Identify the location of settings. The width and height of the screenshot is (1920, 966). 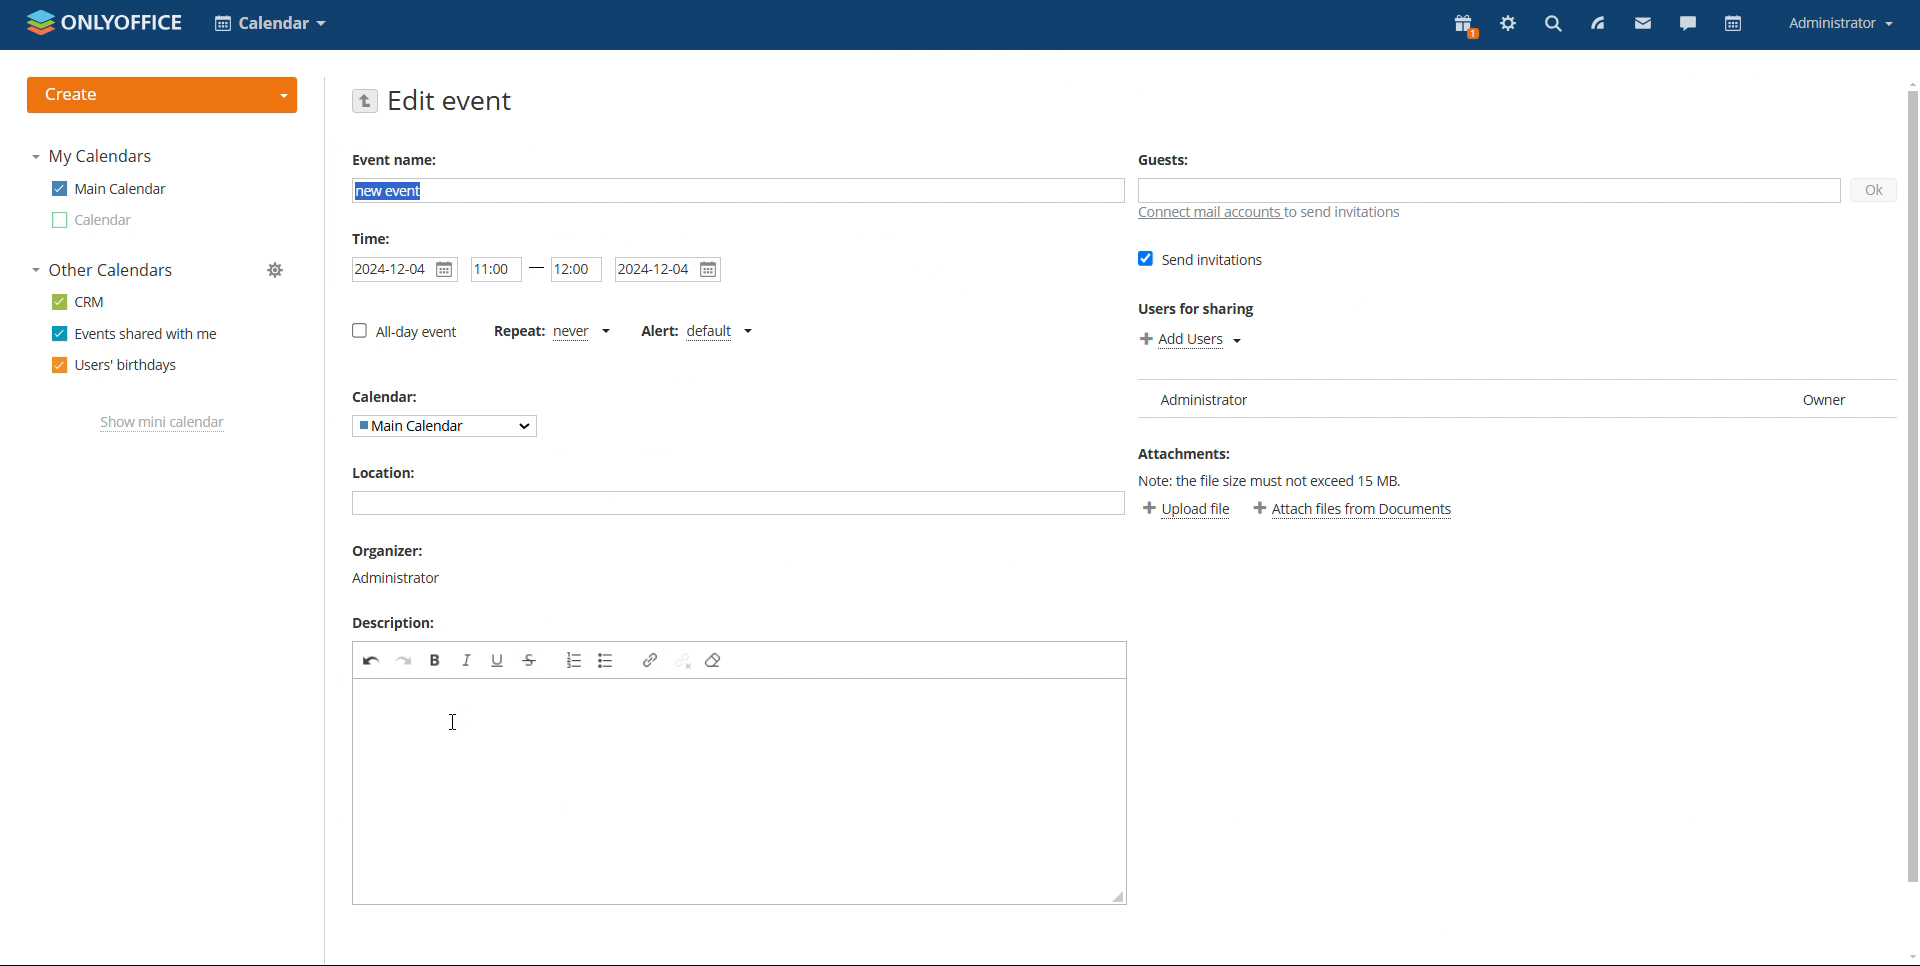
(1506, 26).